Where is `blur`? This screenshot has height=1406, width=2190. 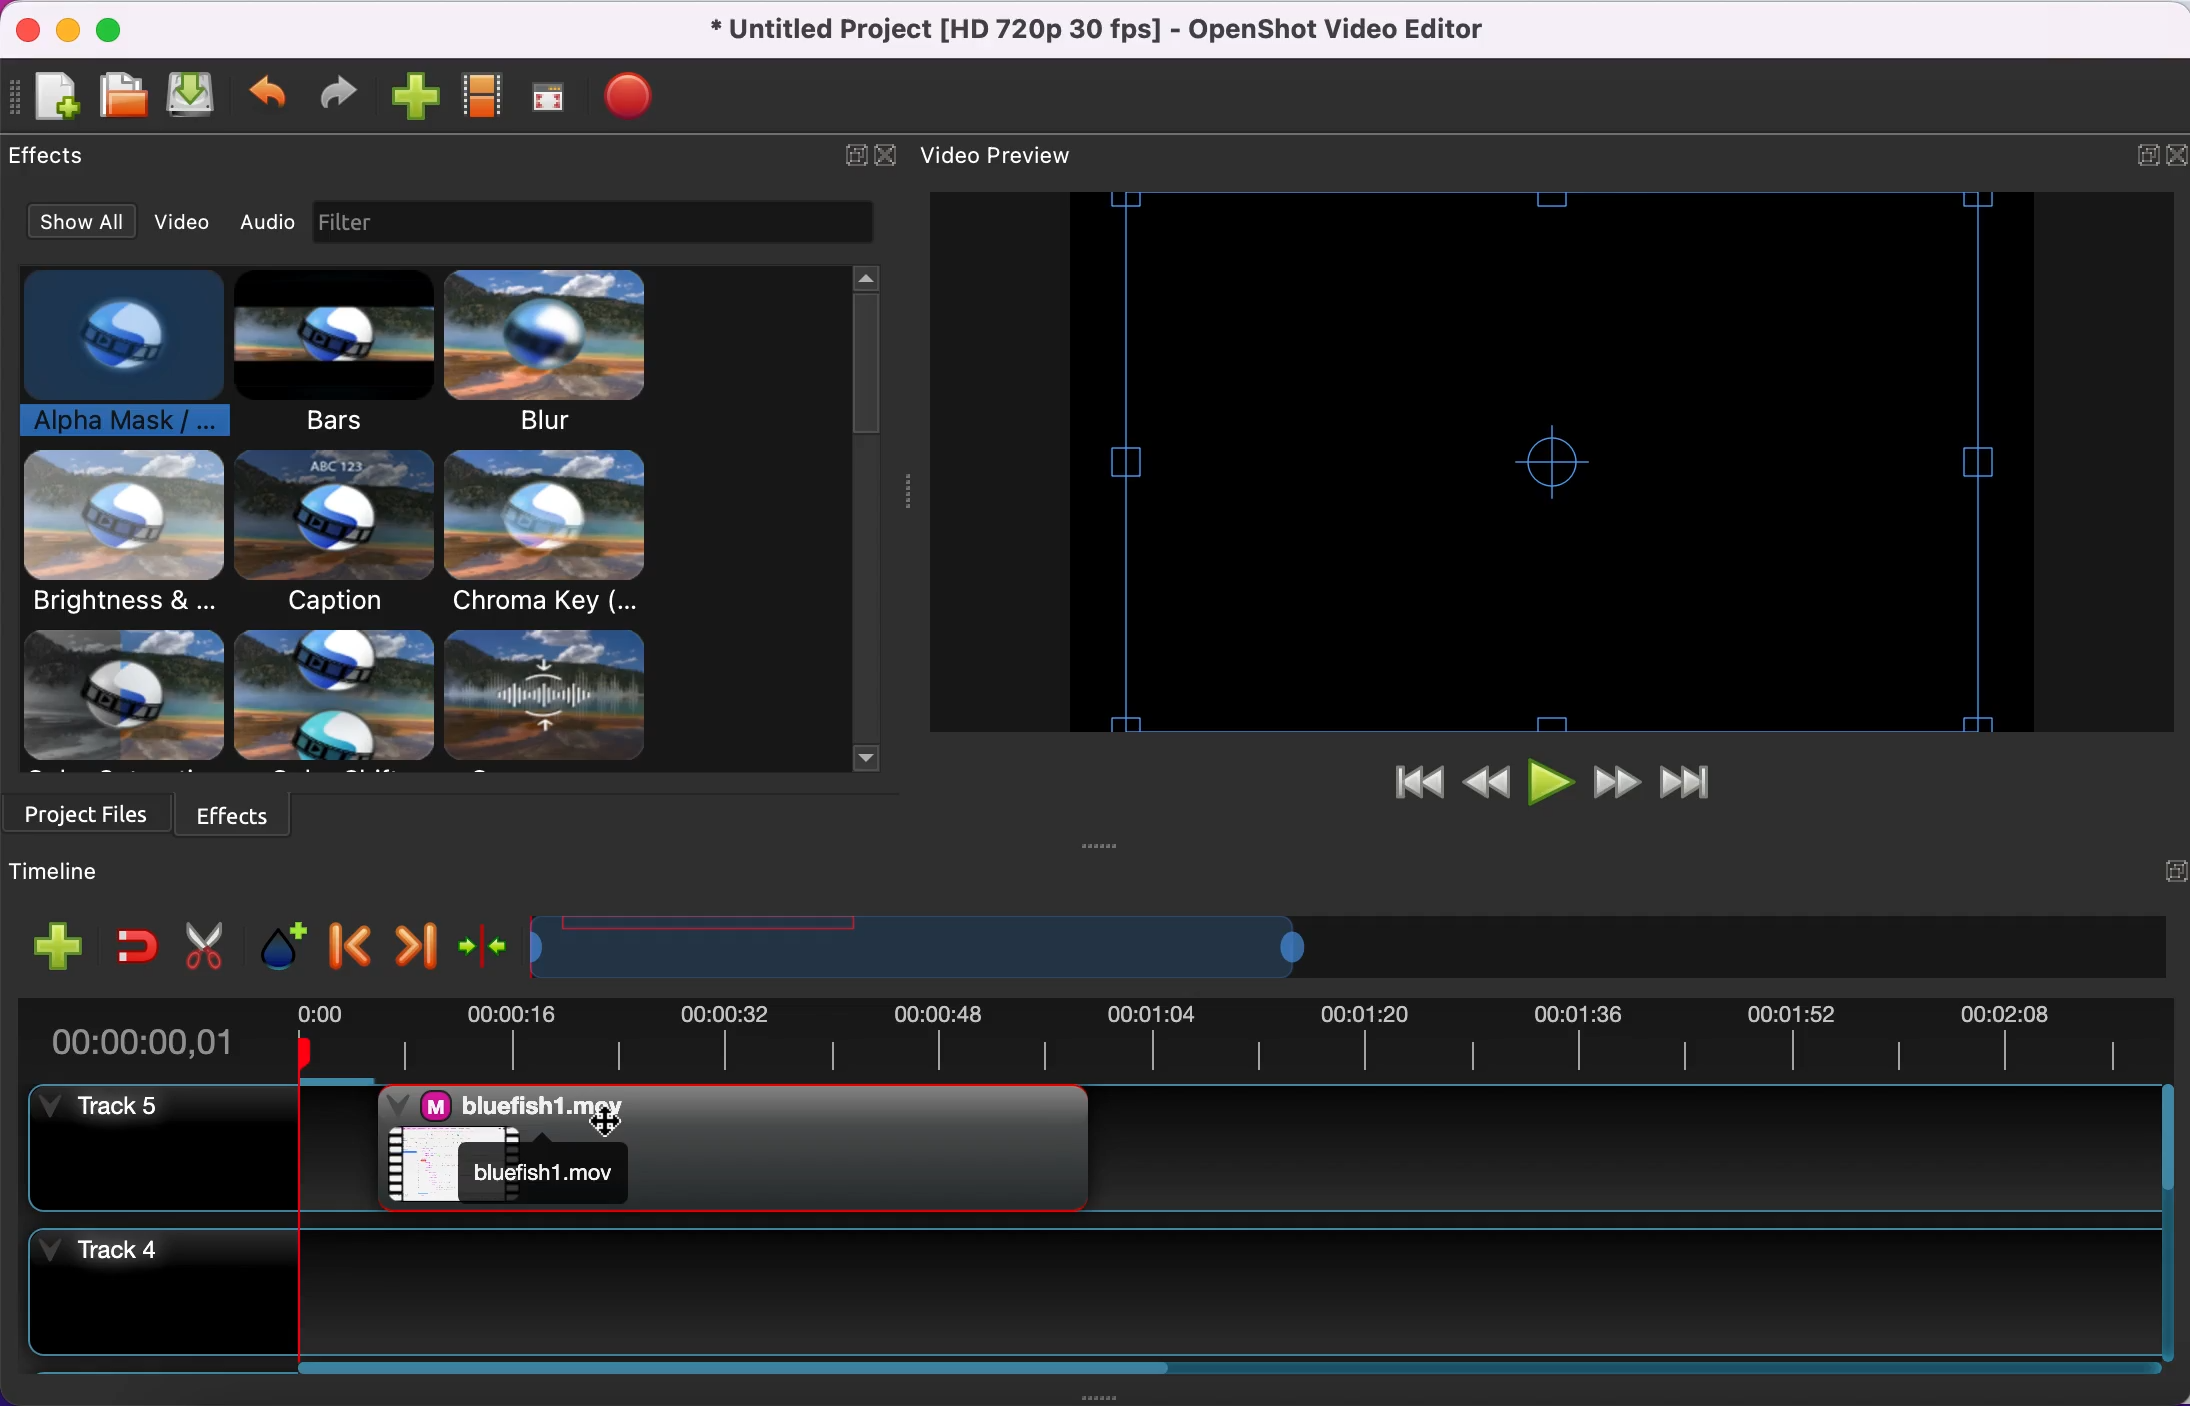 blur is located at coordinates (554, 352).